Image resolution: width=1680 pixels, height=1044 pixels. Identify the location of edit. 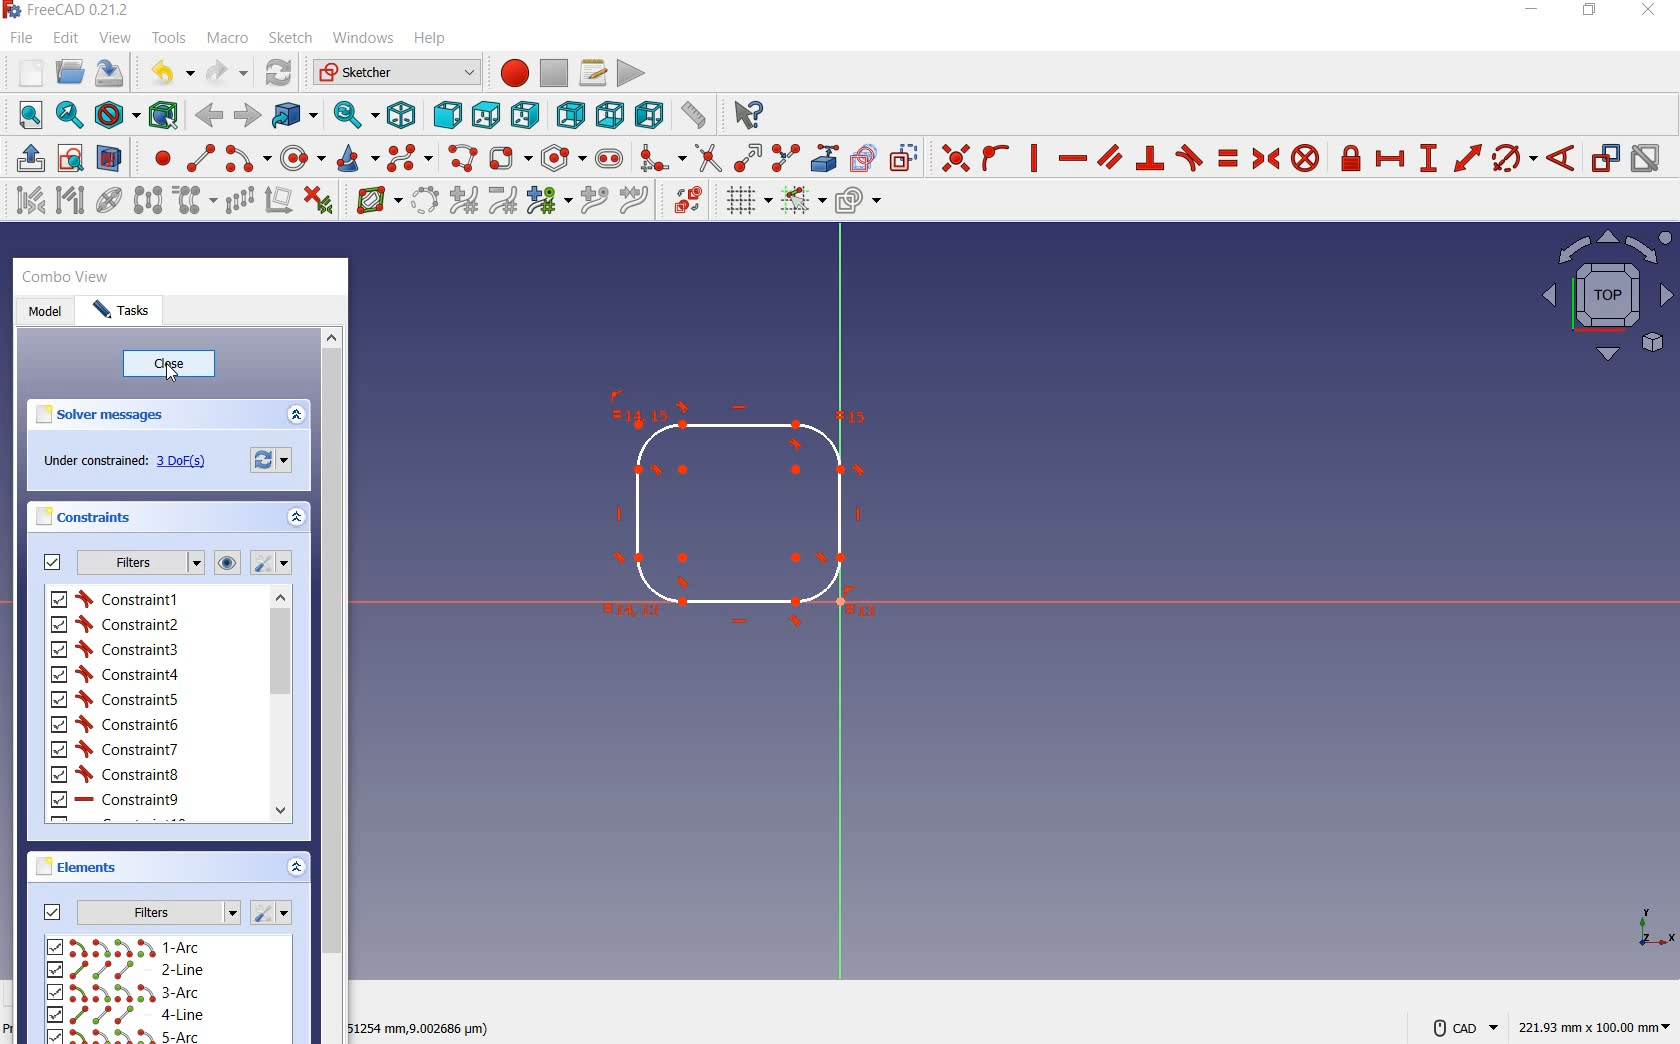
(67, 40).